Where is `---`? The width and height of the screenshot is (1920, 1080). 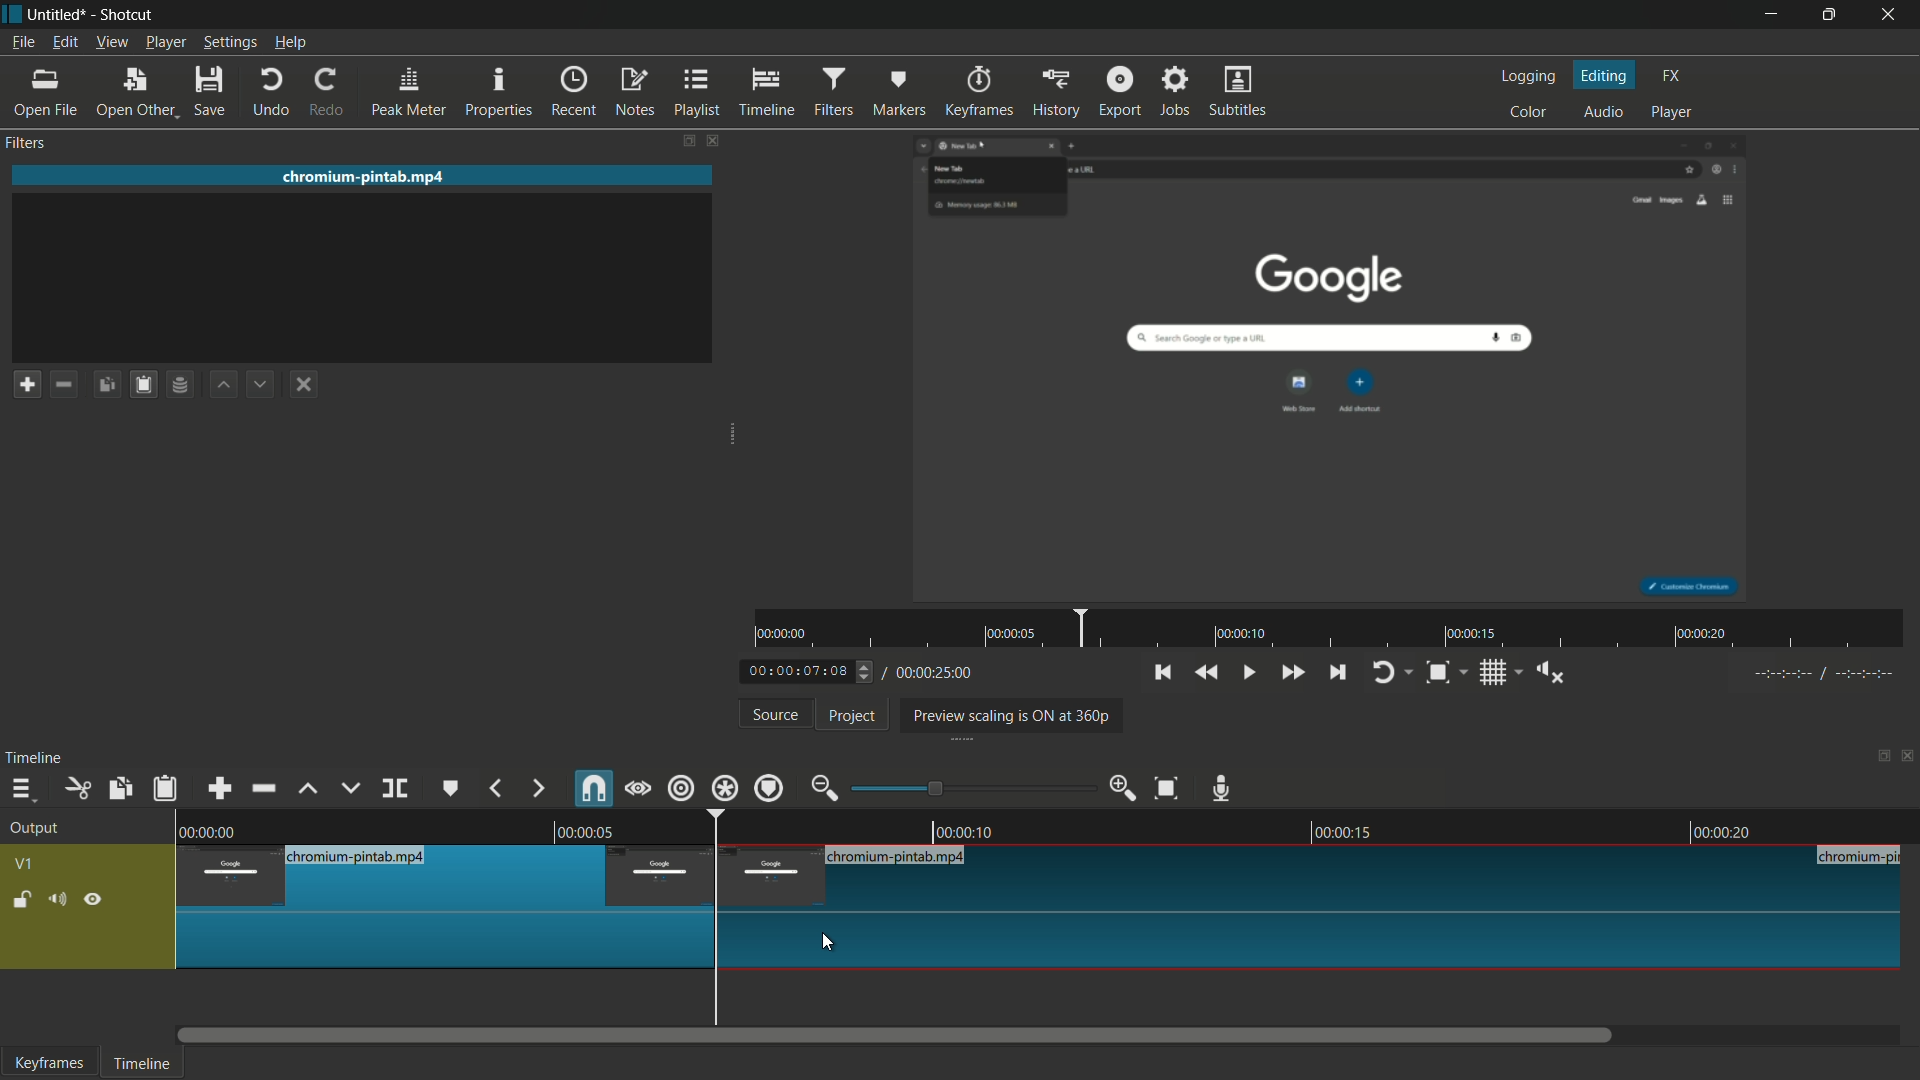
--- is located at coordinates (1822, 673).